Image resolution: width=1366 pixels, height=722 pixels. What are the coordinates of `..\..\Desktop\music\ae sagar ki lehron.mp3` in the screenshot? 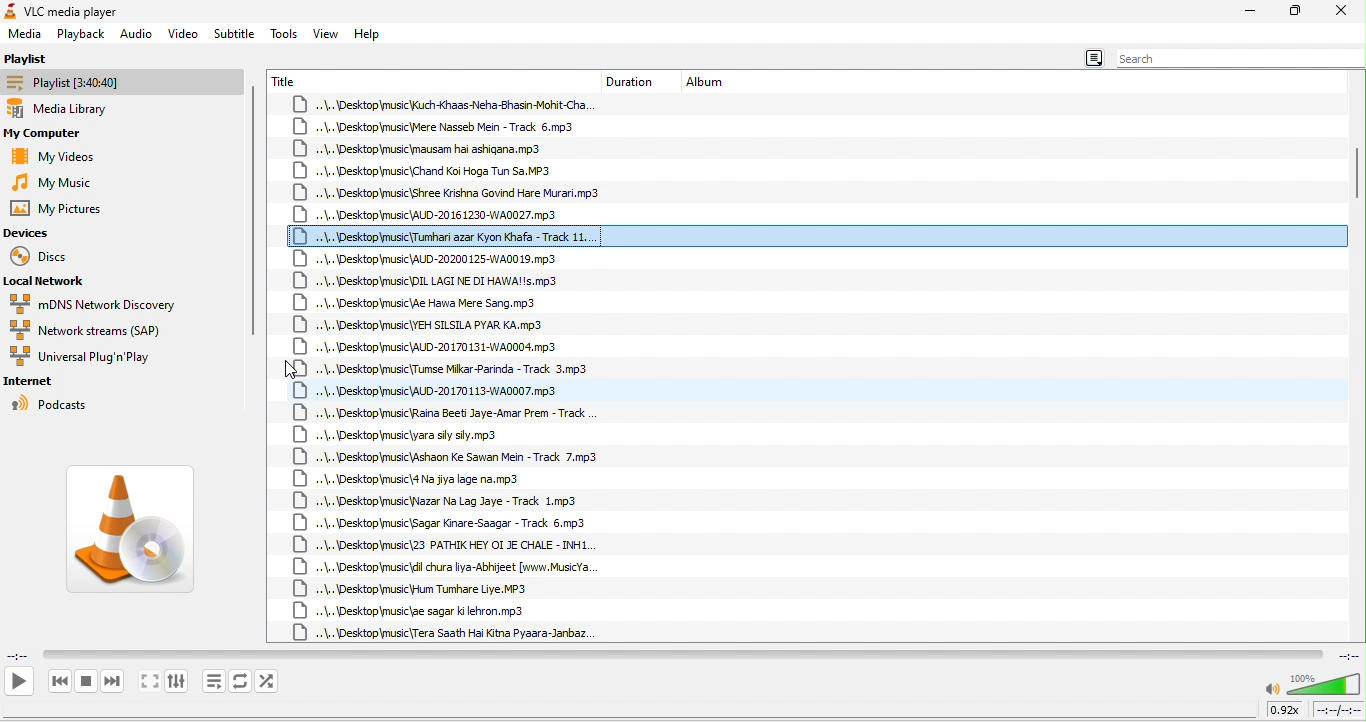 It's located at (418, 611).